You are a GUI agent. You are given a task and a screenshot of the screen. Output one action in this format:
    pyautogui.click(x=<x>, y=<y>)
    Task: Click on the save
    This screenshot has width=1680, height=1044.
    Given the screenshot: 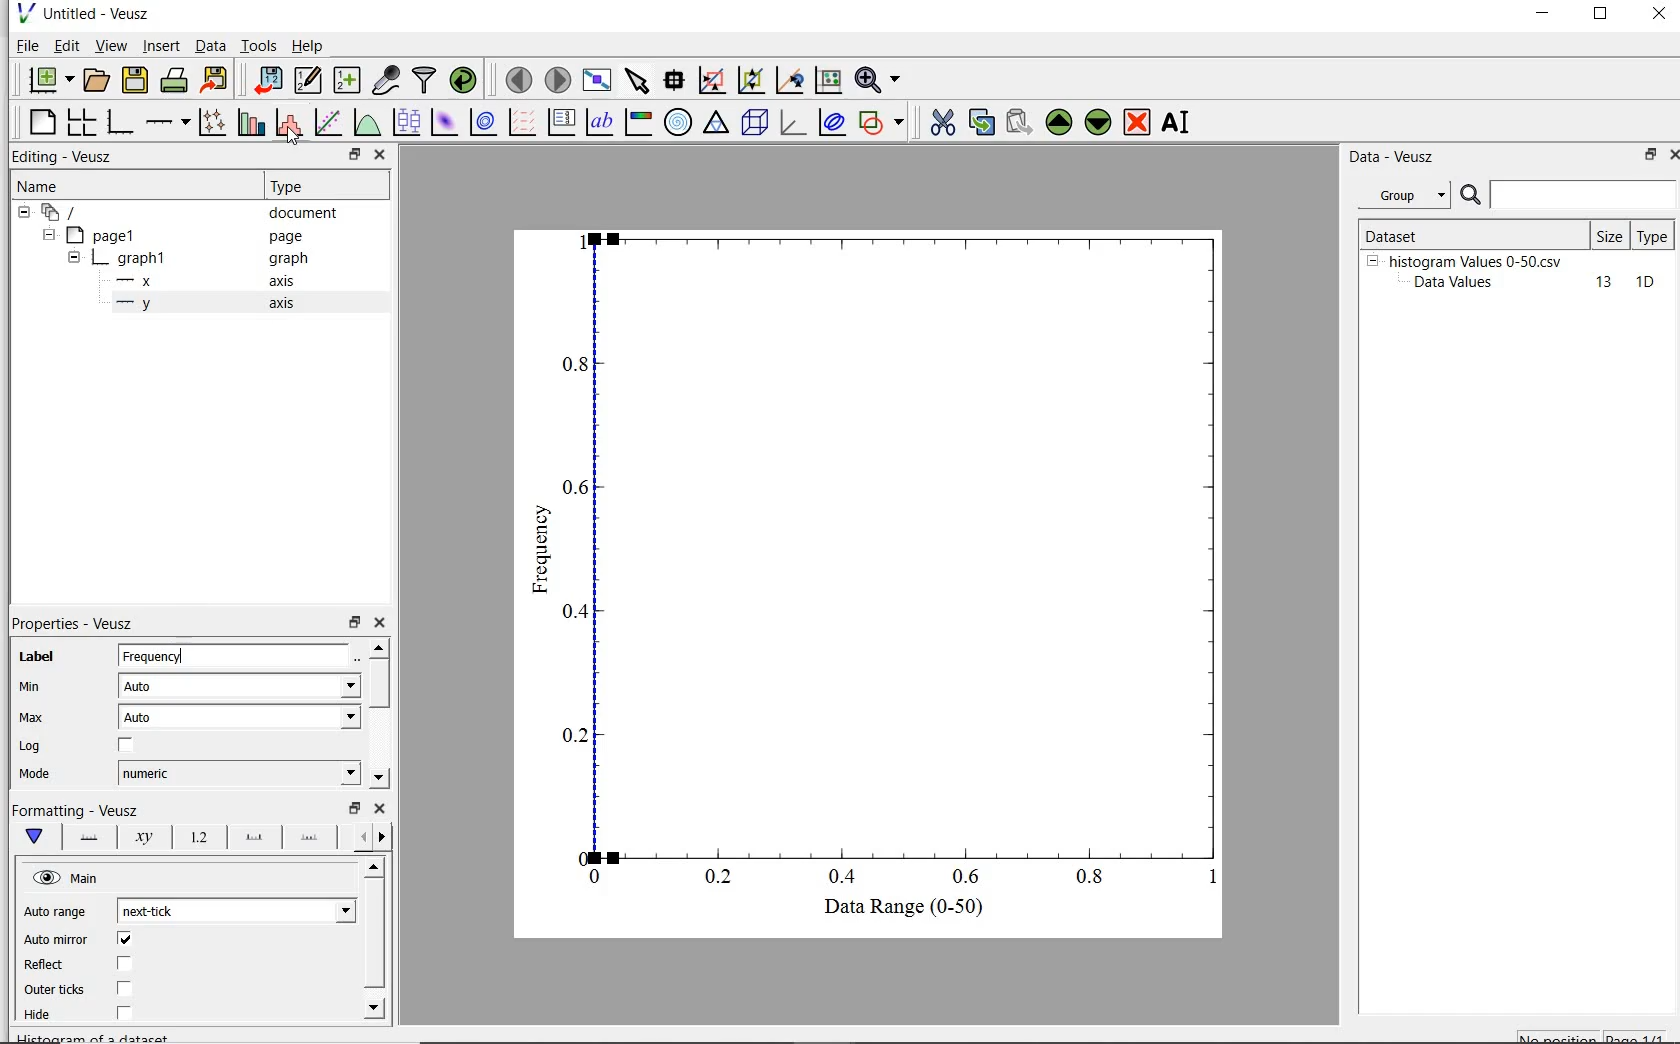 What is the action you would take?
    pyautogui.click(x=136, y=78)
    